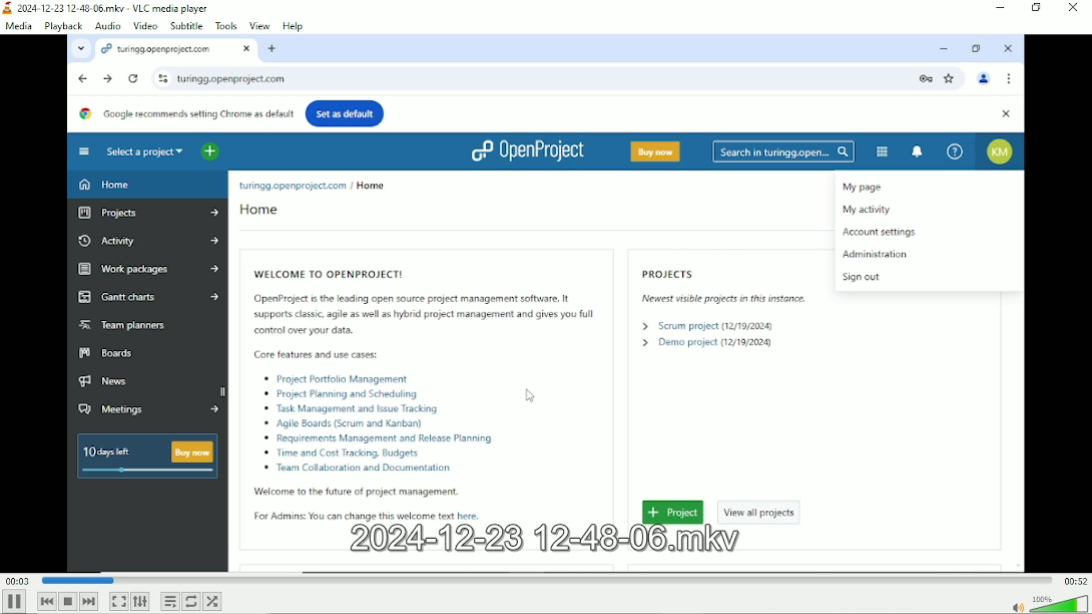  What do you see at coordinates (999, 8) in the screenshot?
I see `Minimize` at bounding box center [999, 8].